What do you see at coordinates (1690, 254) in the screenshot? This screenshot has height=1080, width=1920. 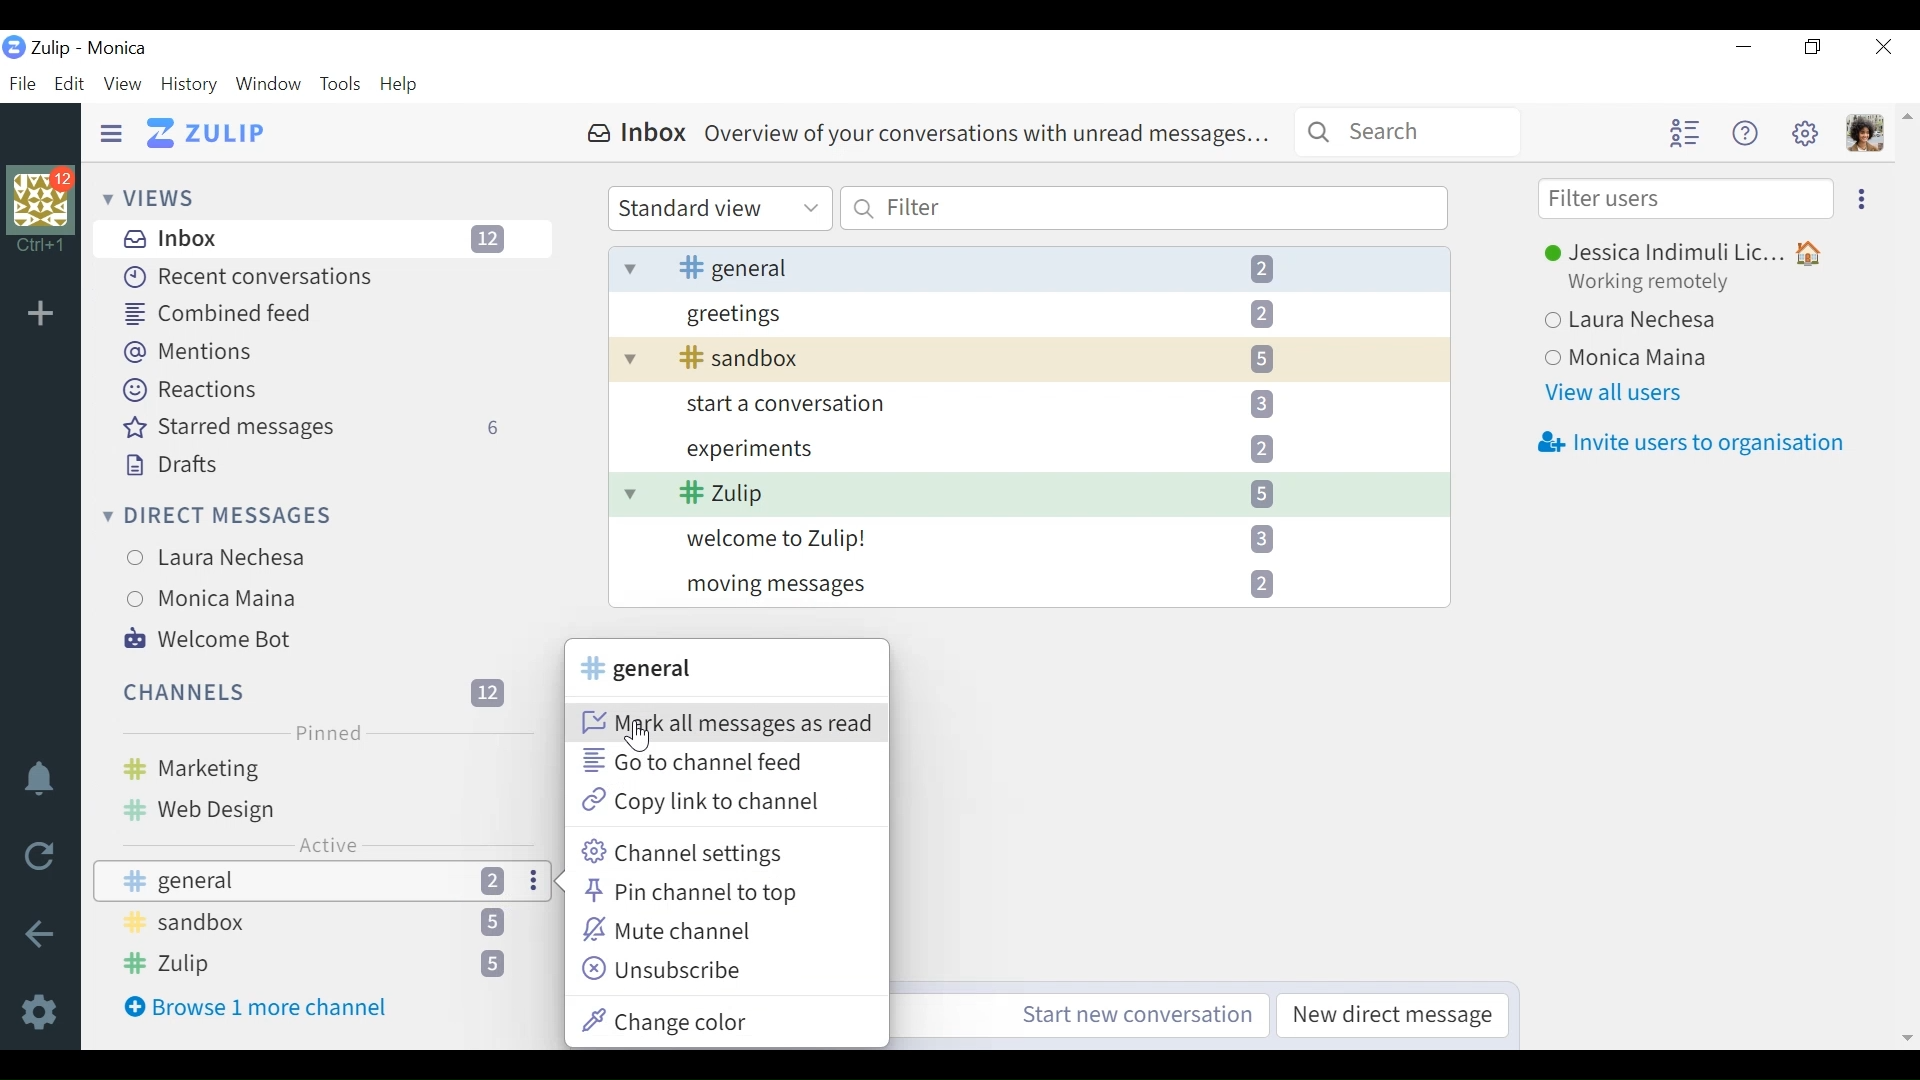 I see `Jessica Indimuli Lic...` at bounding box center [1690, 254].